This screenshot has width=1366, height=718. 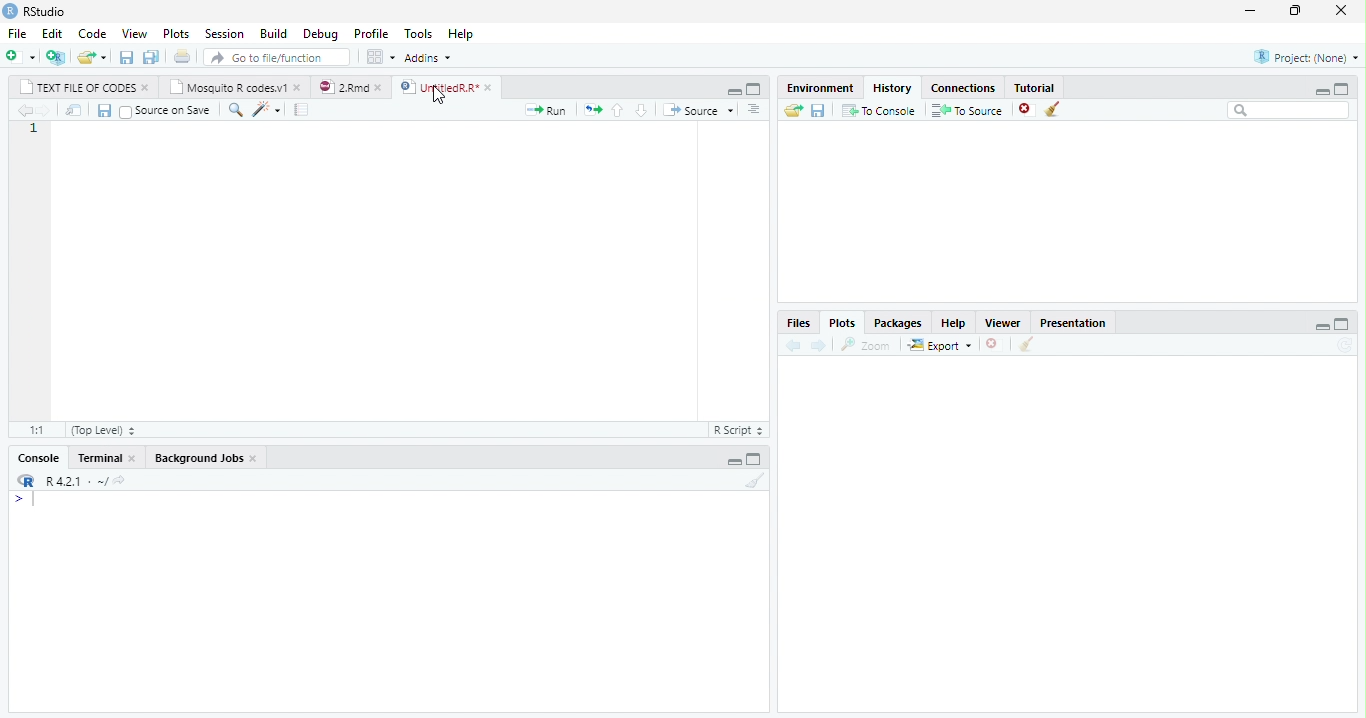 I want to click on go forward, so click(x=42, y=111).